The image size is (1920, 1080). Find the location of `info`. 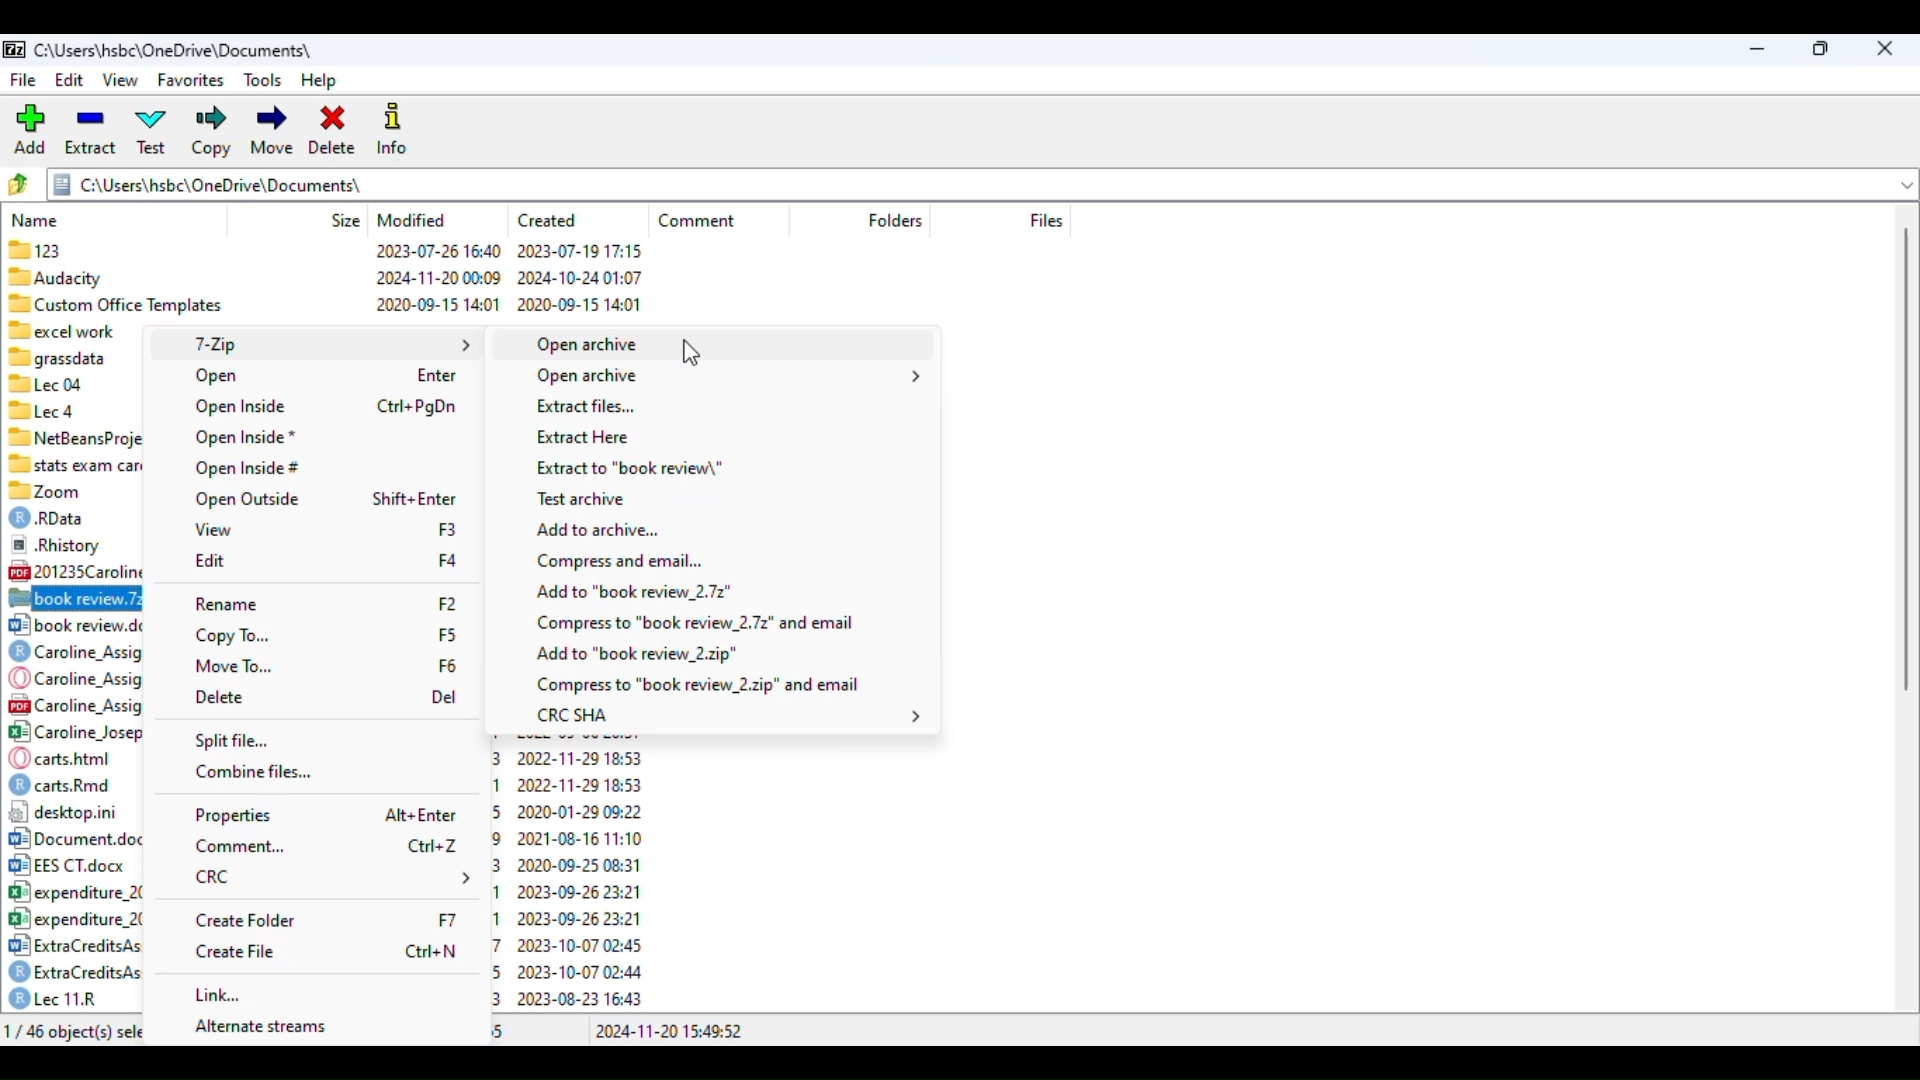

info is located at coordinates (391, 127).